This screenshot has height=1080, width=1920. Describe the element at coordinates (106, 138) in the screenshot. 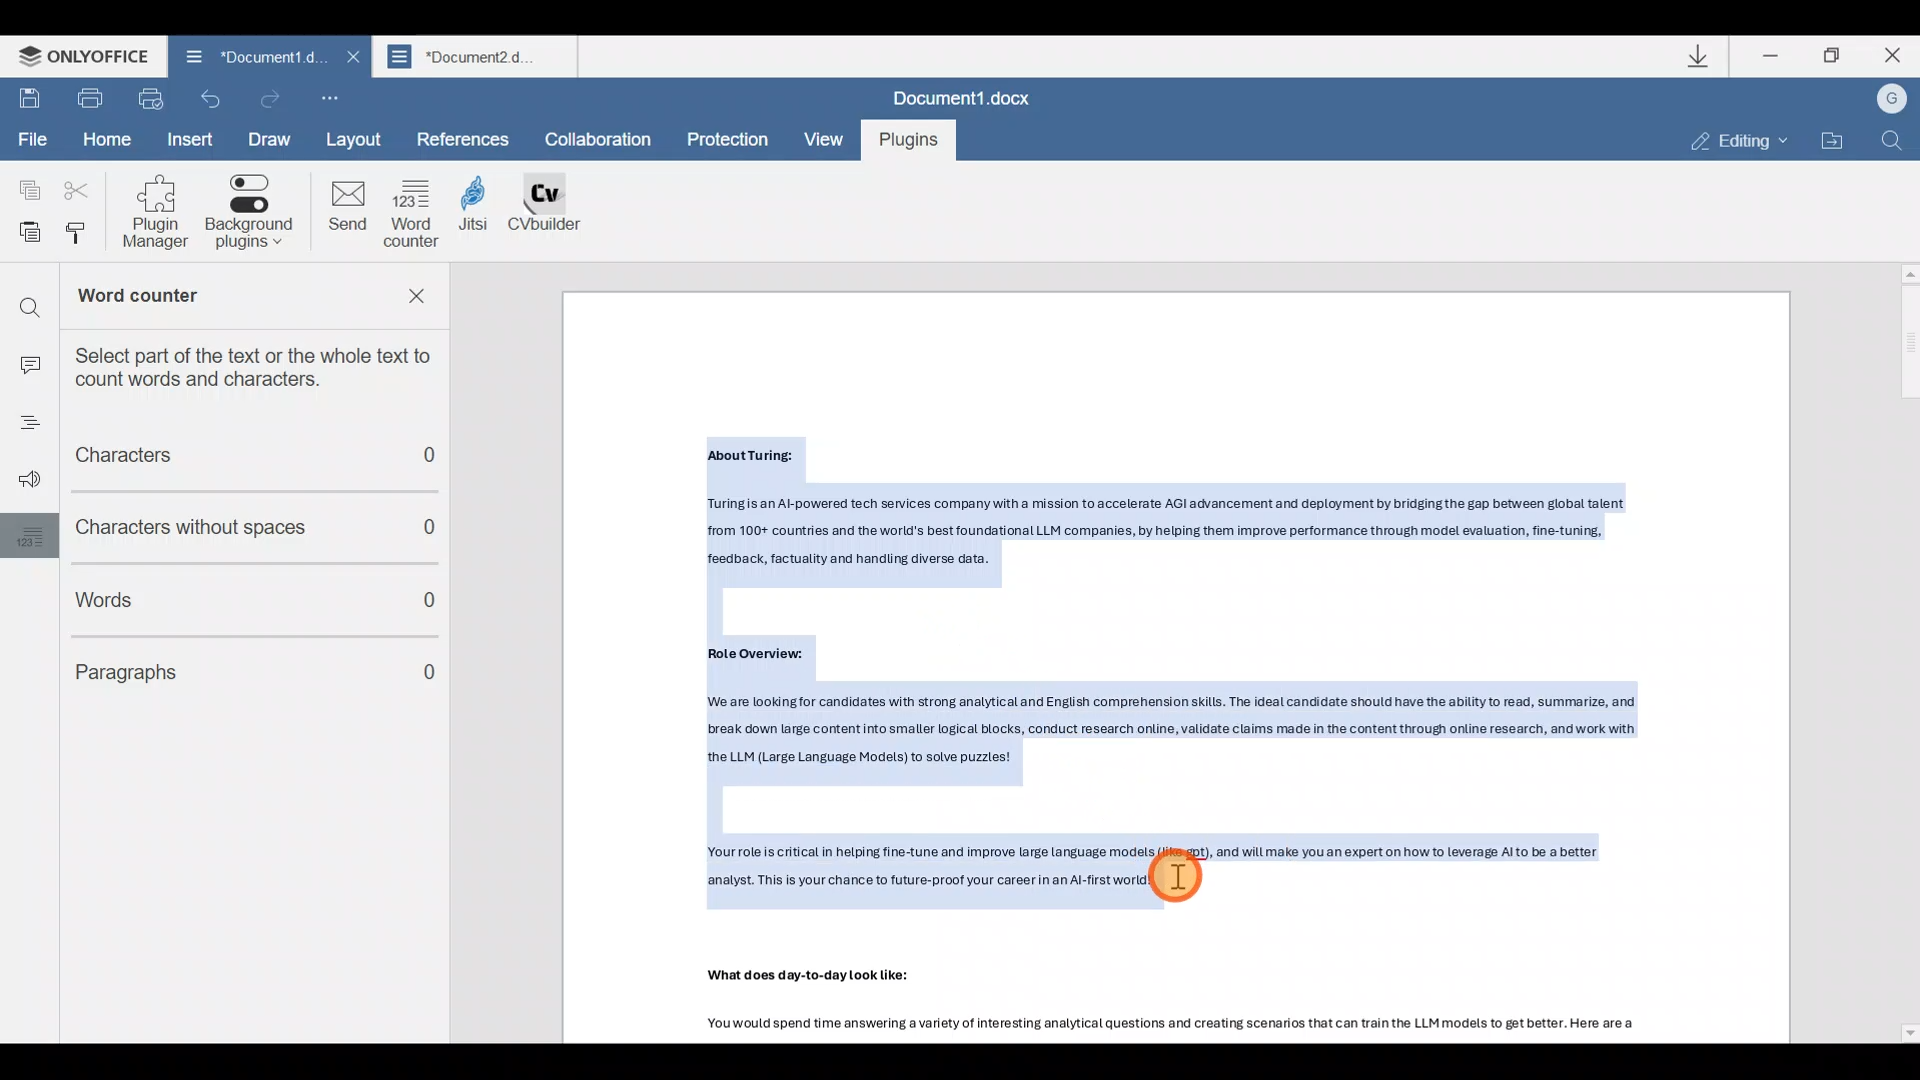

I see `Home` at that location.